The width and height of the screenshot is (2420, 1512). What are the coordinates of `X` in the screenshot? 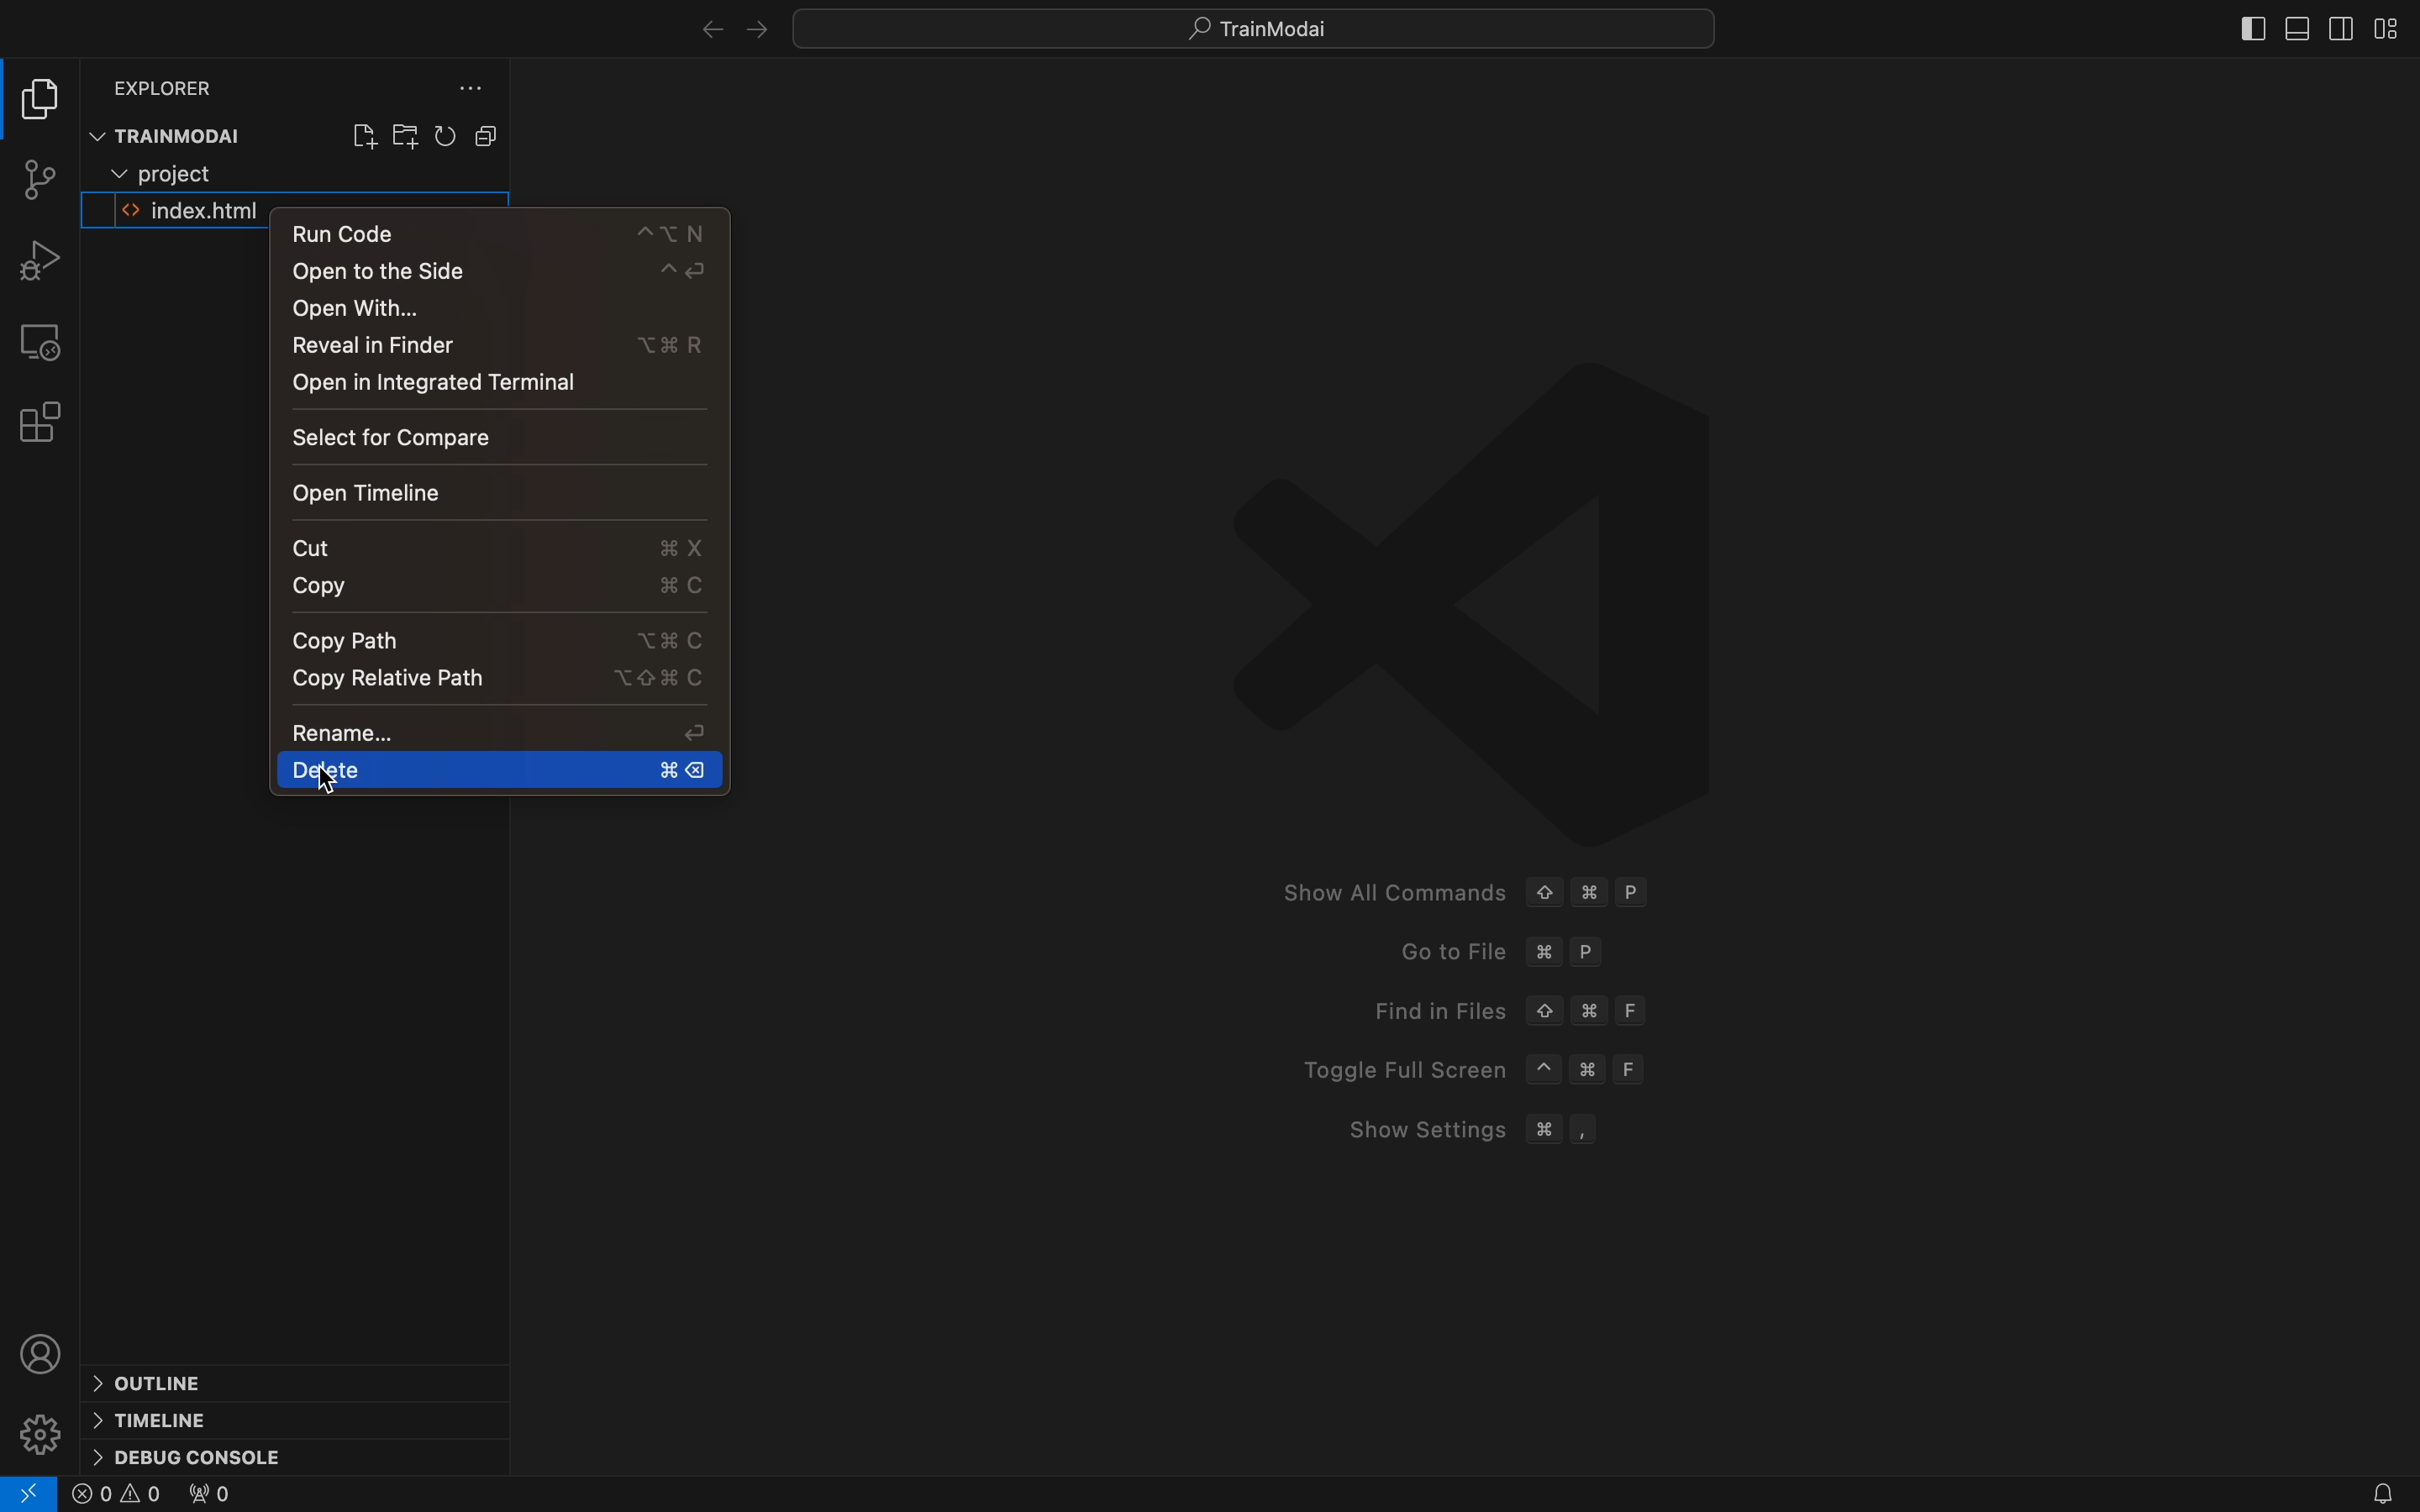 It's located at (678, 549).